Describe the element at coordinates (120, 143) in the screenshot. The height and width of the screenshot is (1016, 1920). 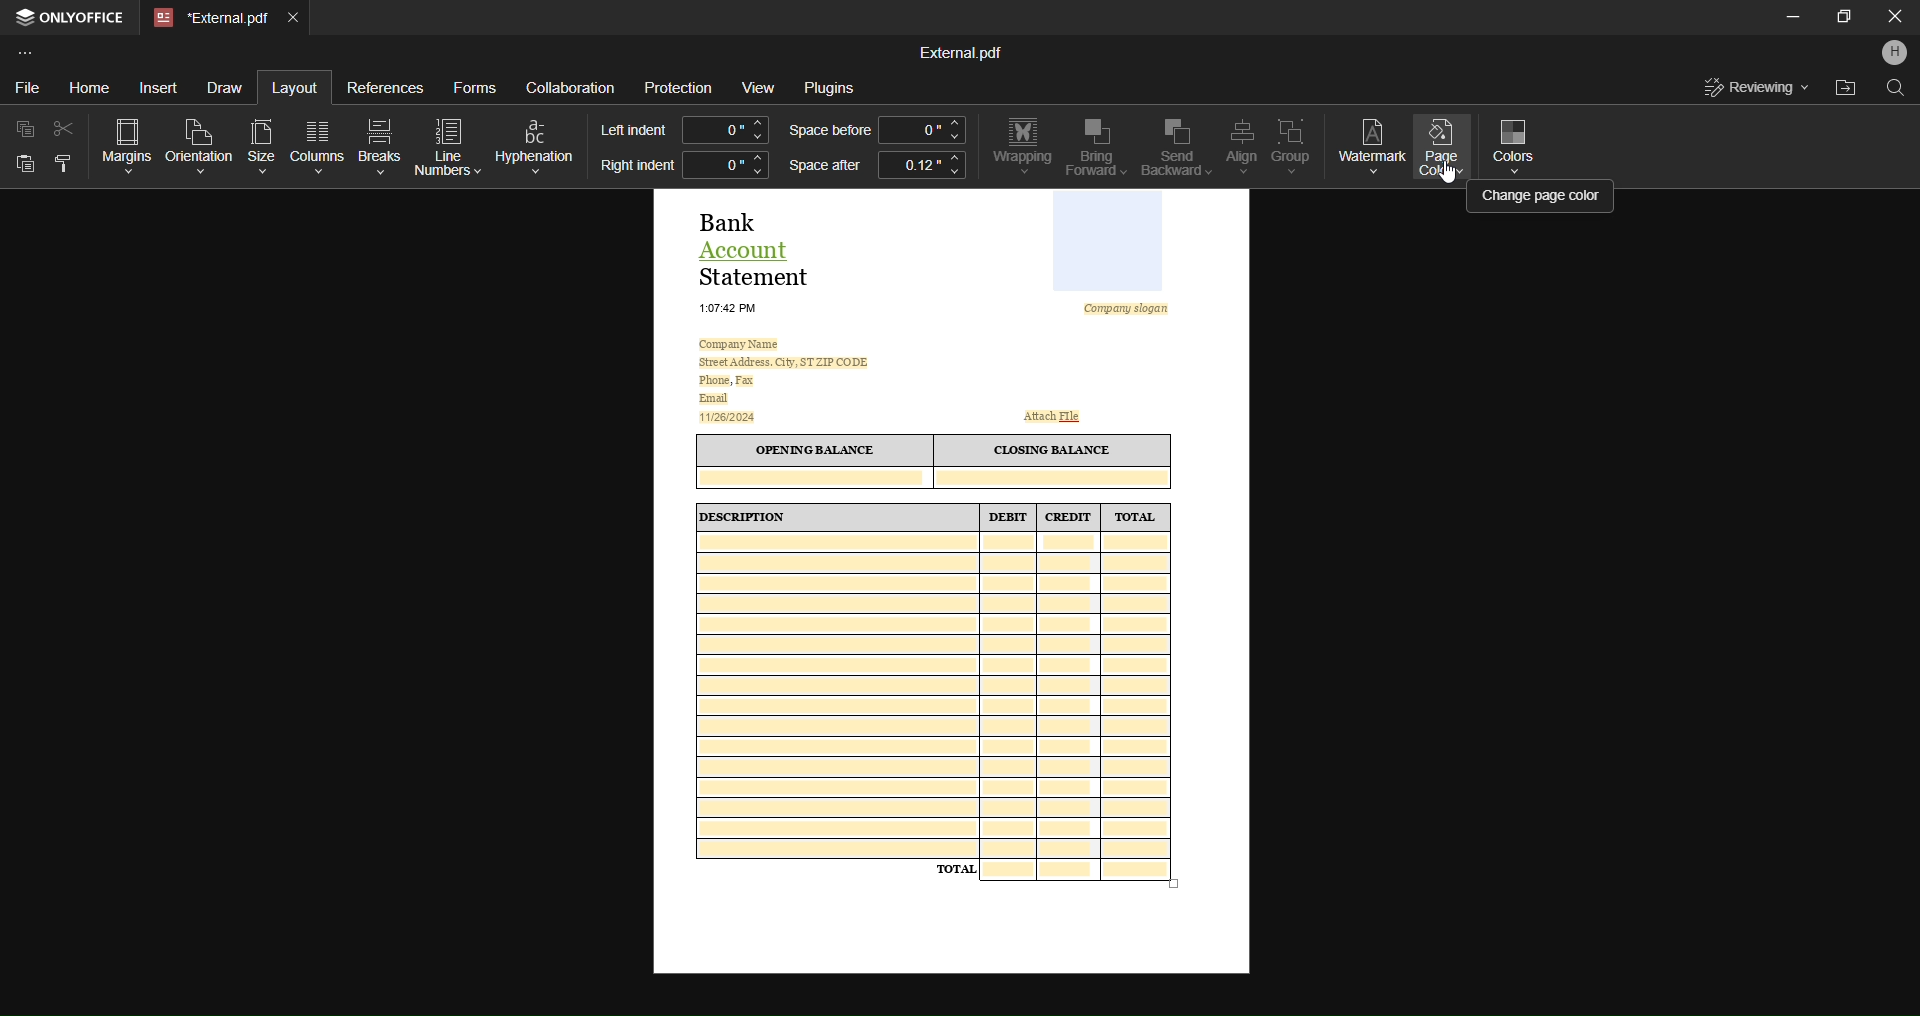
I see `Margins` at that location.